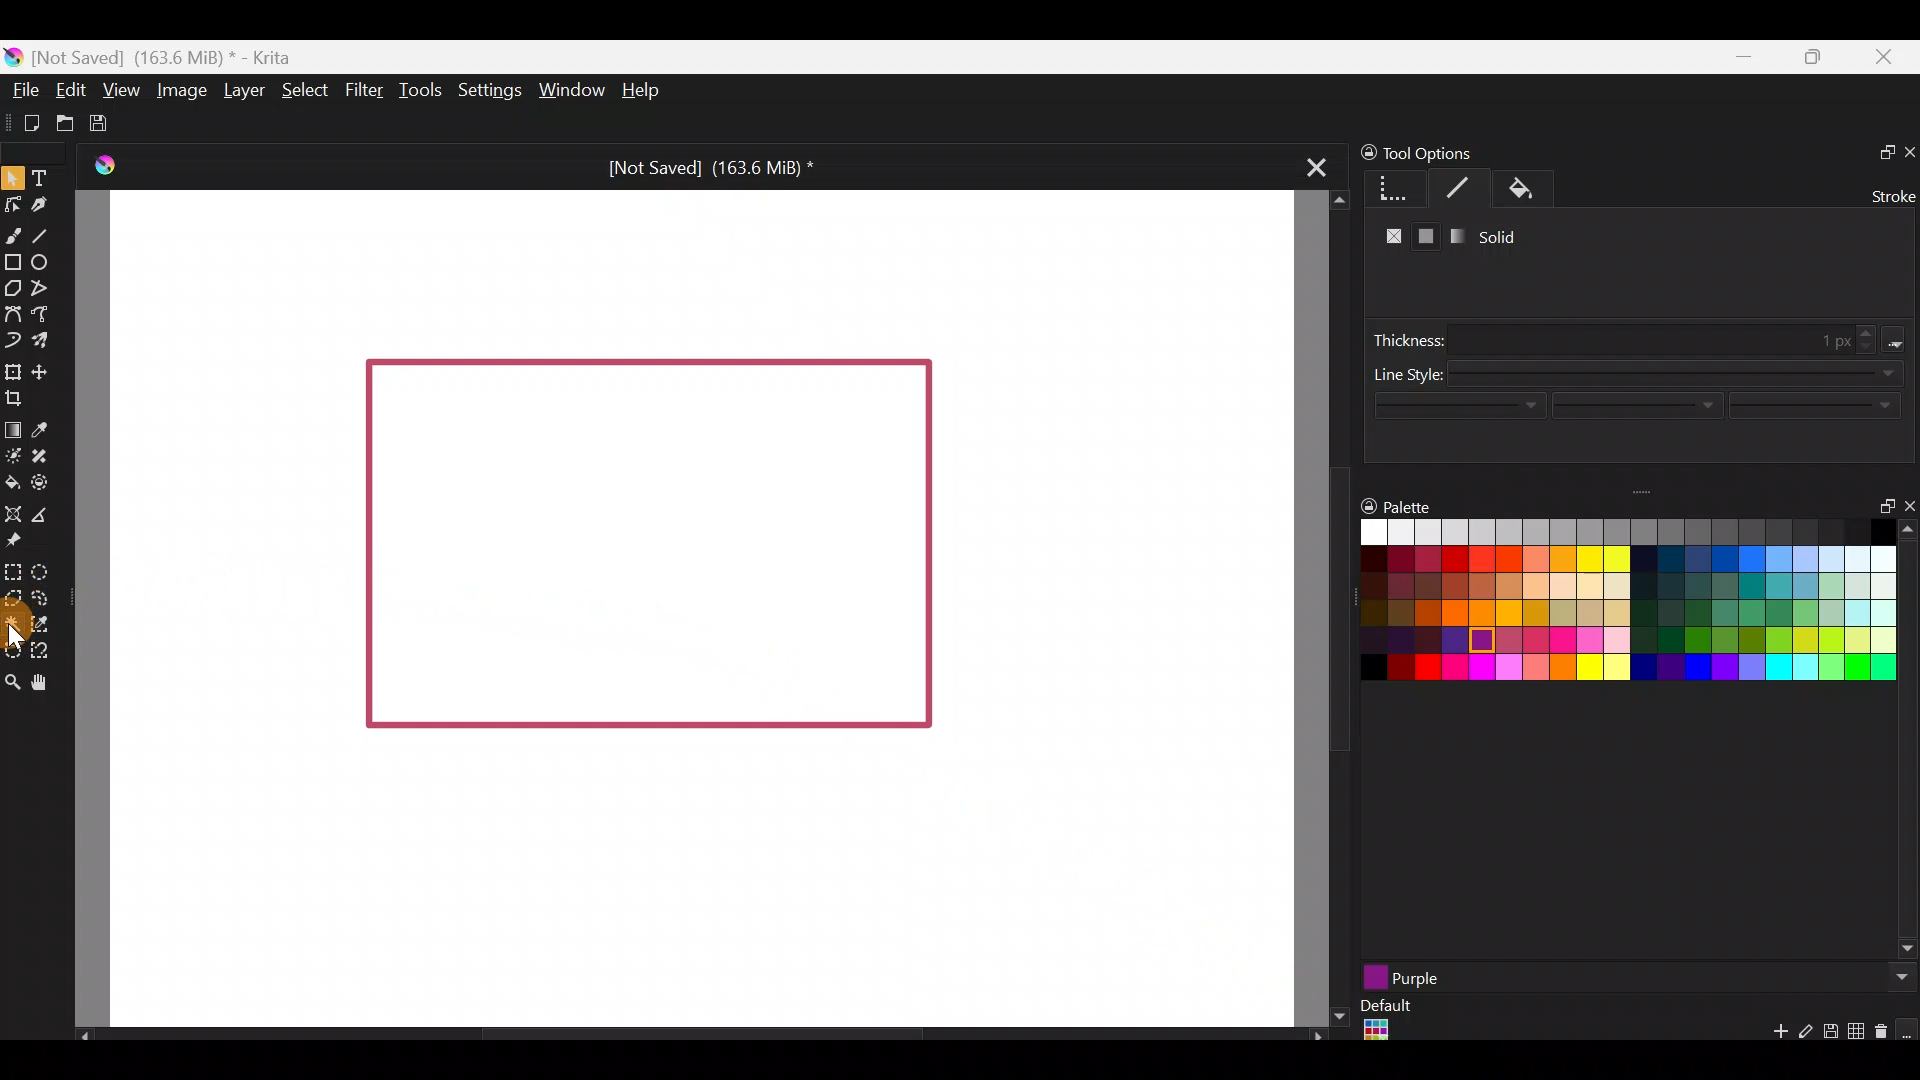 This screenshot has height=1080, width=1920. What do you see at coordinates (55, 623) in the screenshot?
I see `Similar colour selection tool` at bounding box center [55, 623].